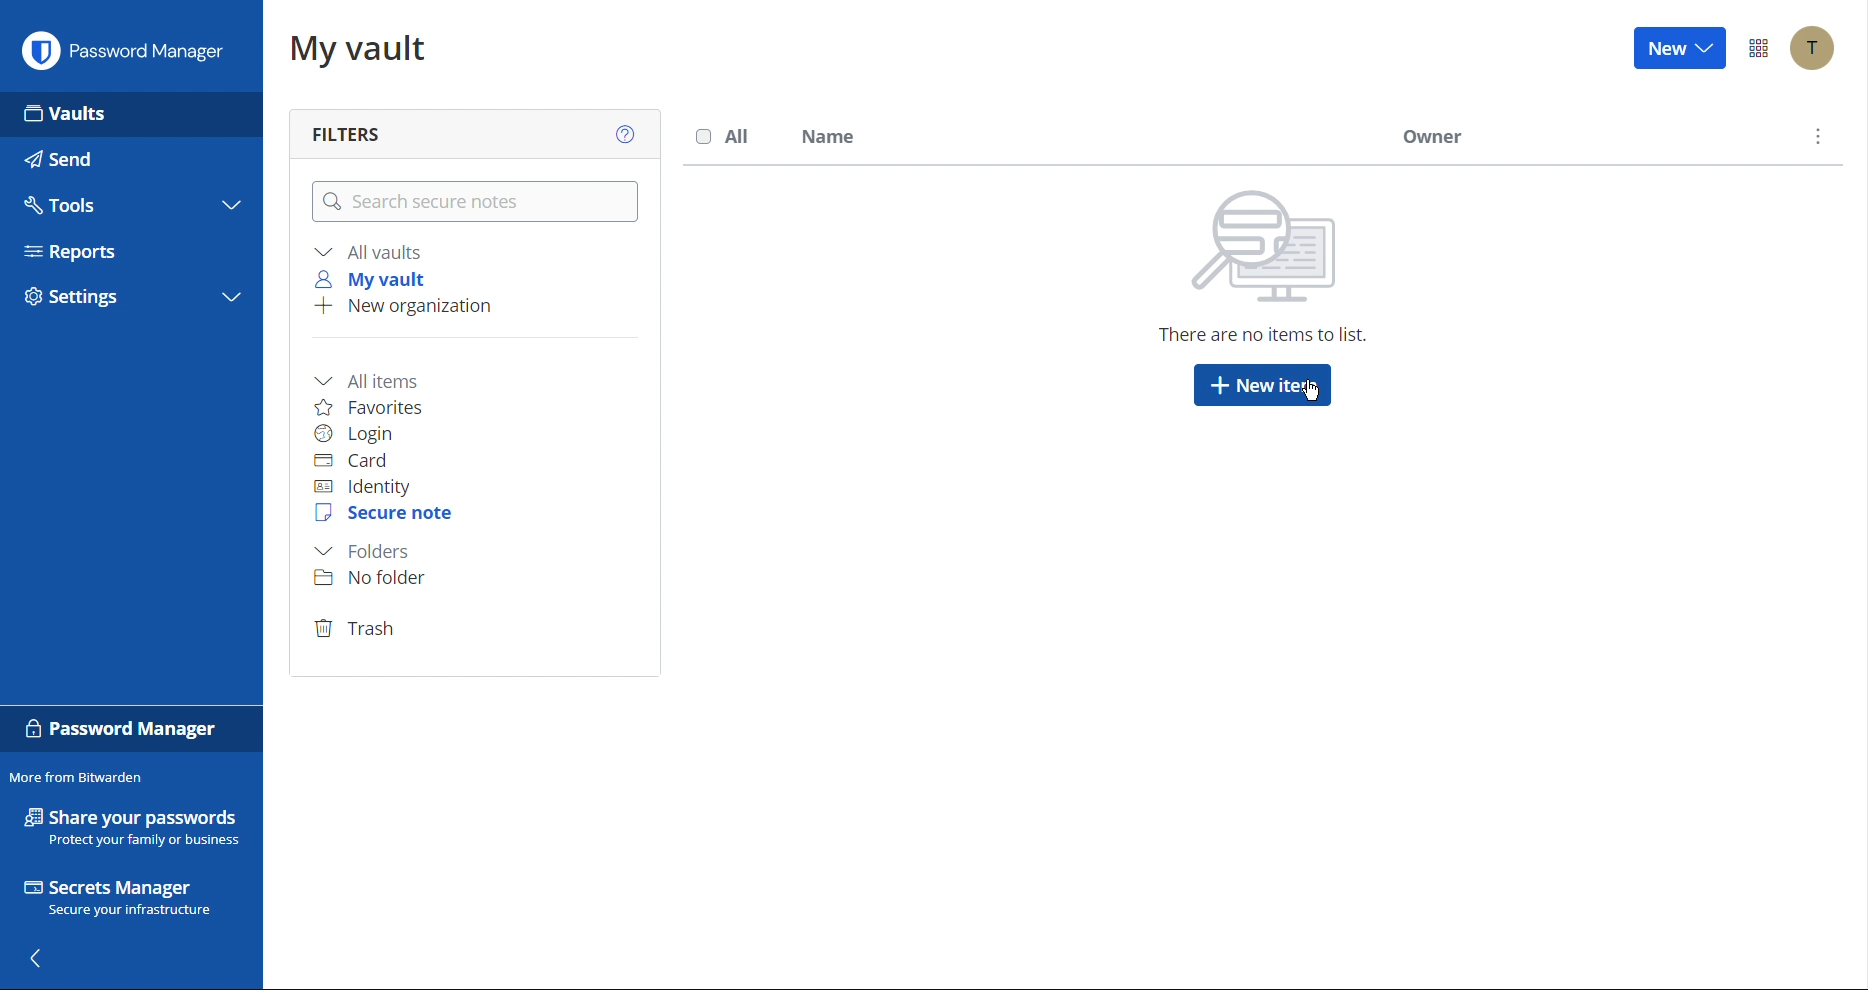 This screenshot has height=990, width=1868. What do you see at coordinates (362, 460) in the screenshot?
I see `Card` at bounding box center [362, 460].